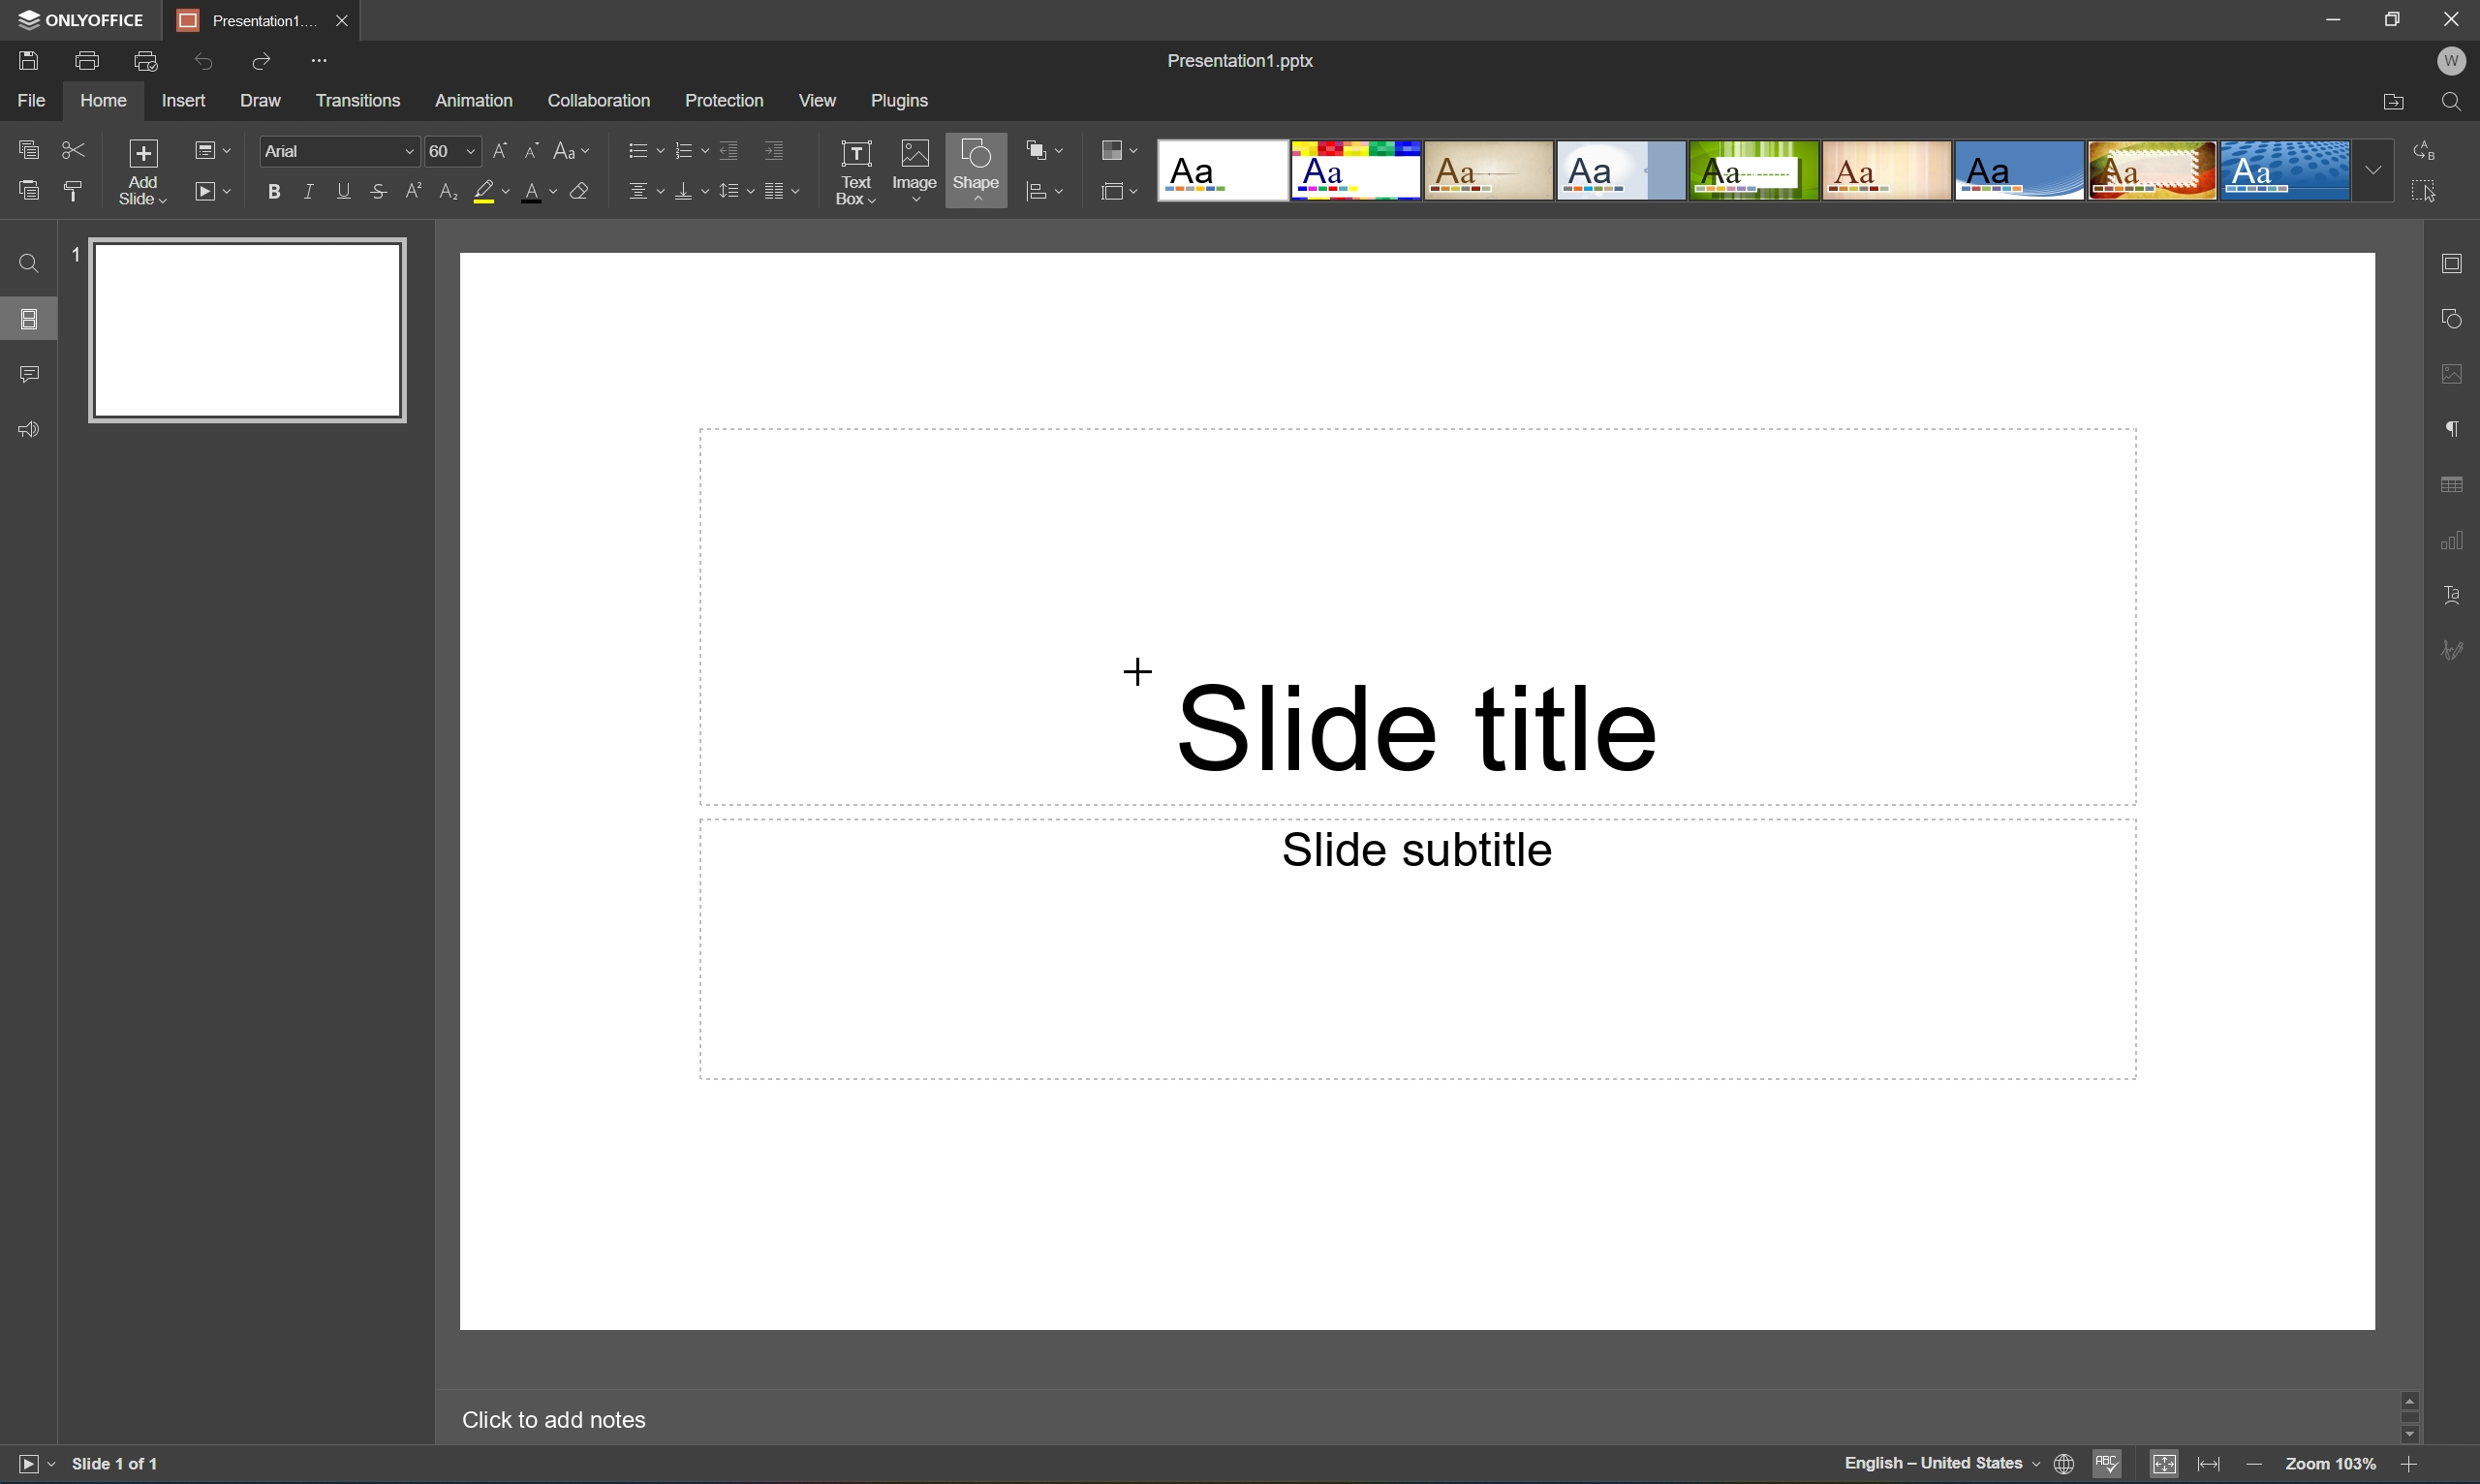  What do you see at coordinates (2169, 1469) in the screenshot?
I see `Fit to slide` at bounding box center [2169, 1469].